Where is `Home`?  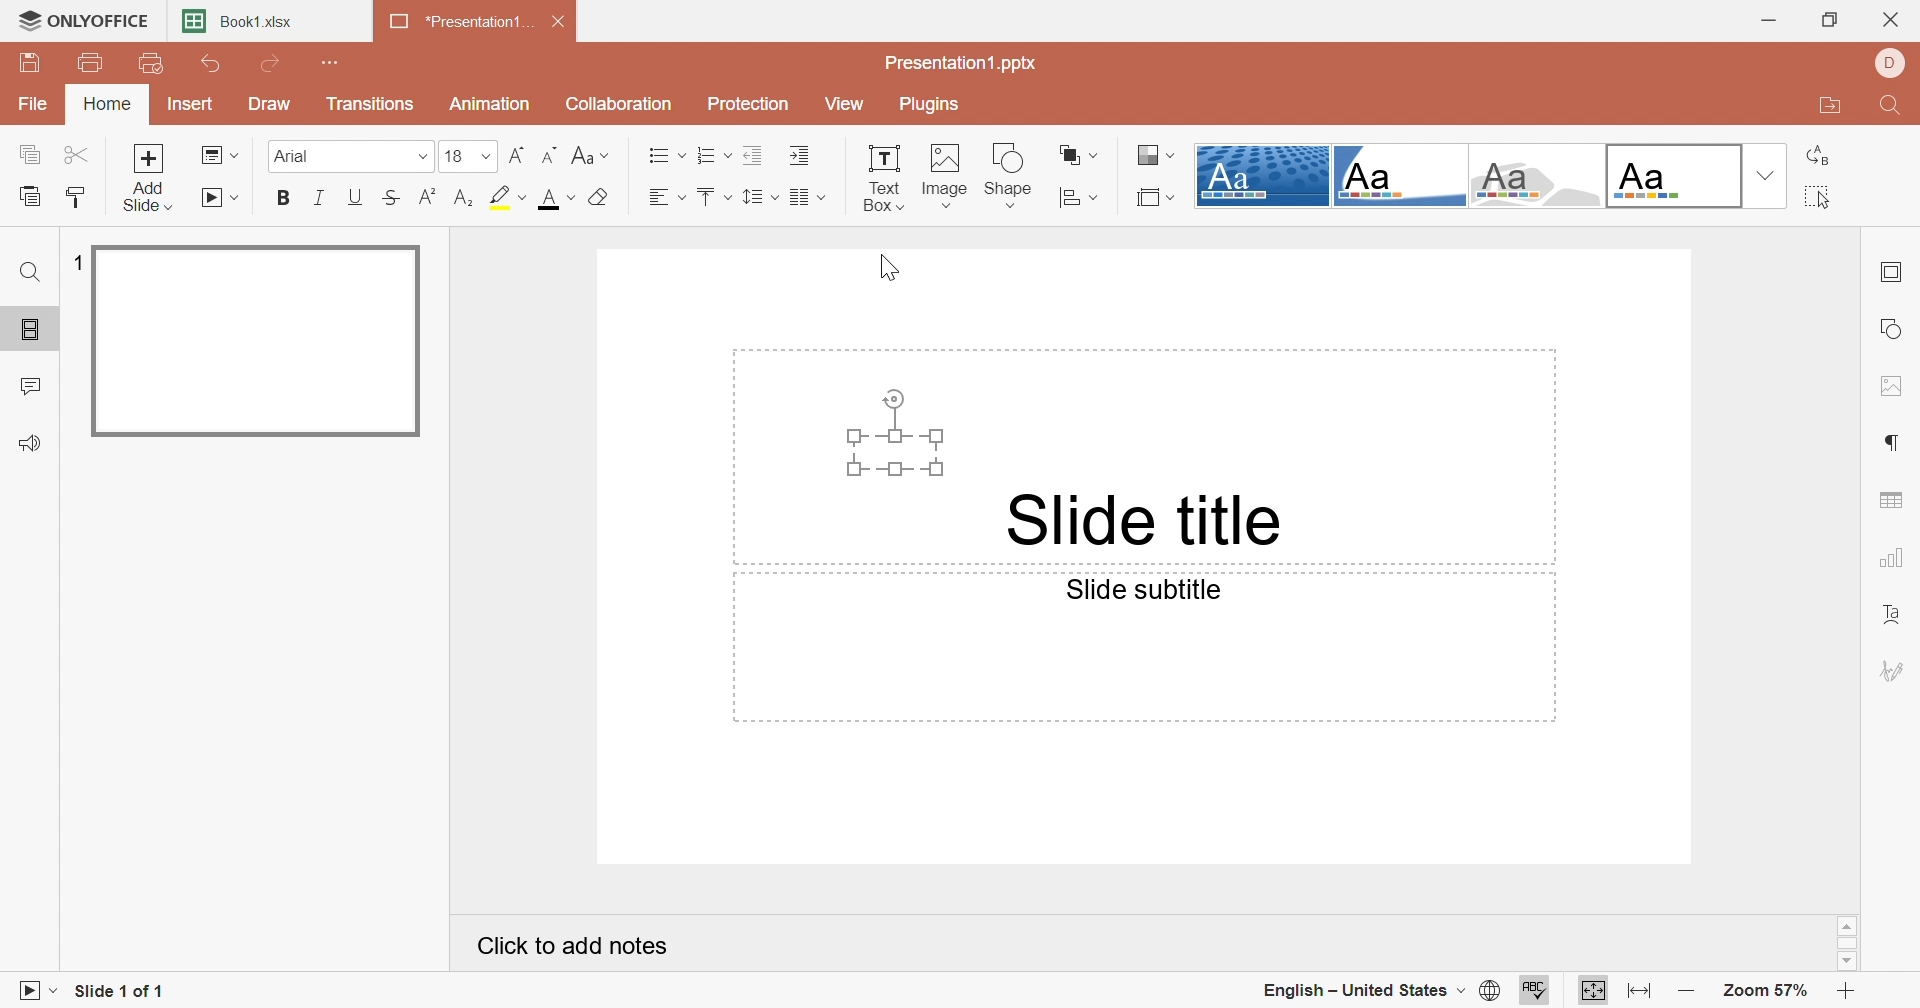
Home is located at coordinates (109, 104).